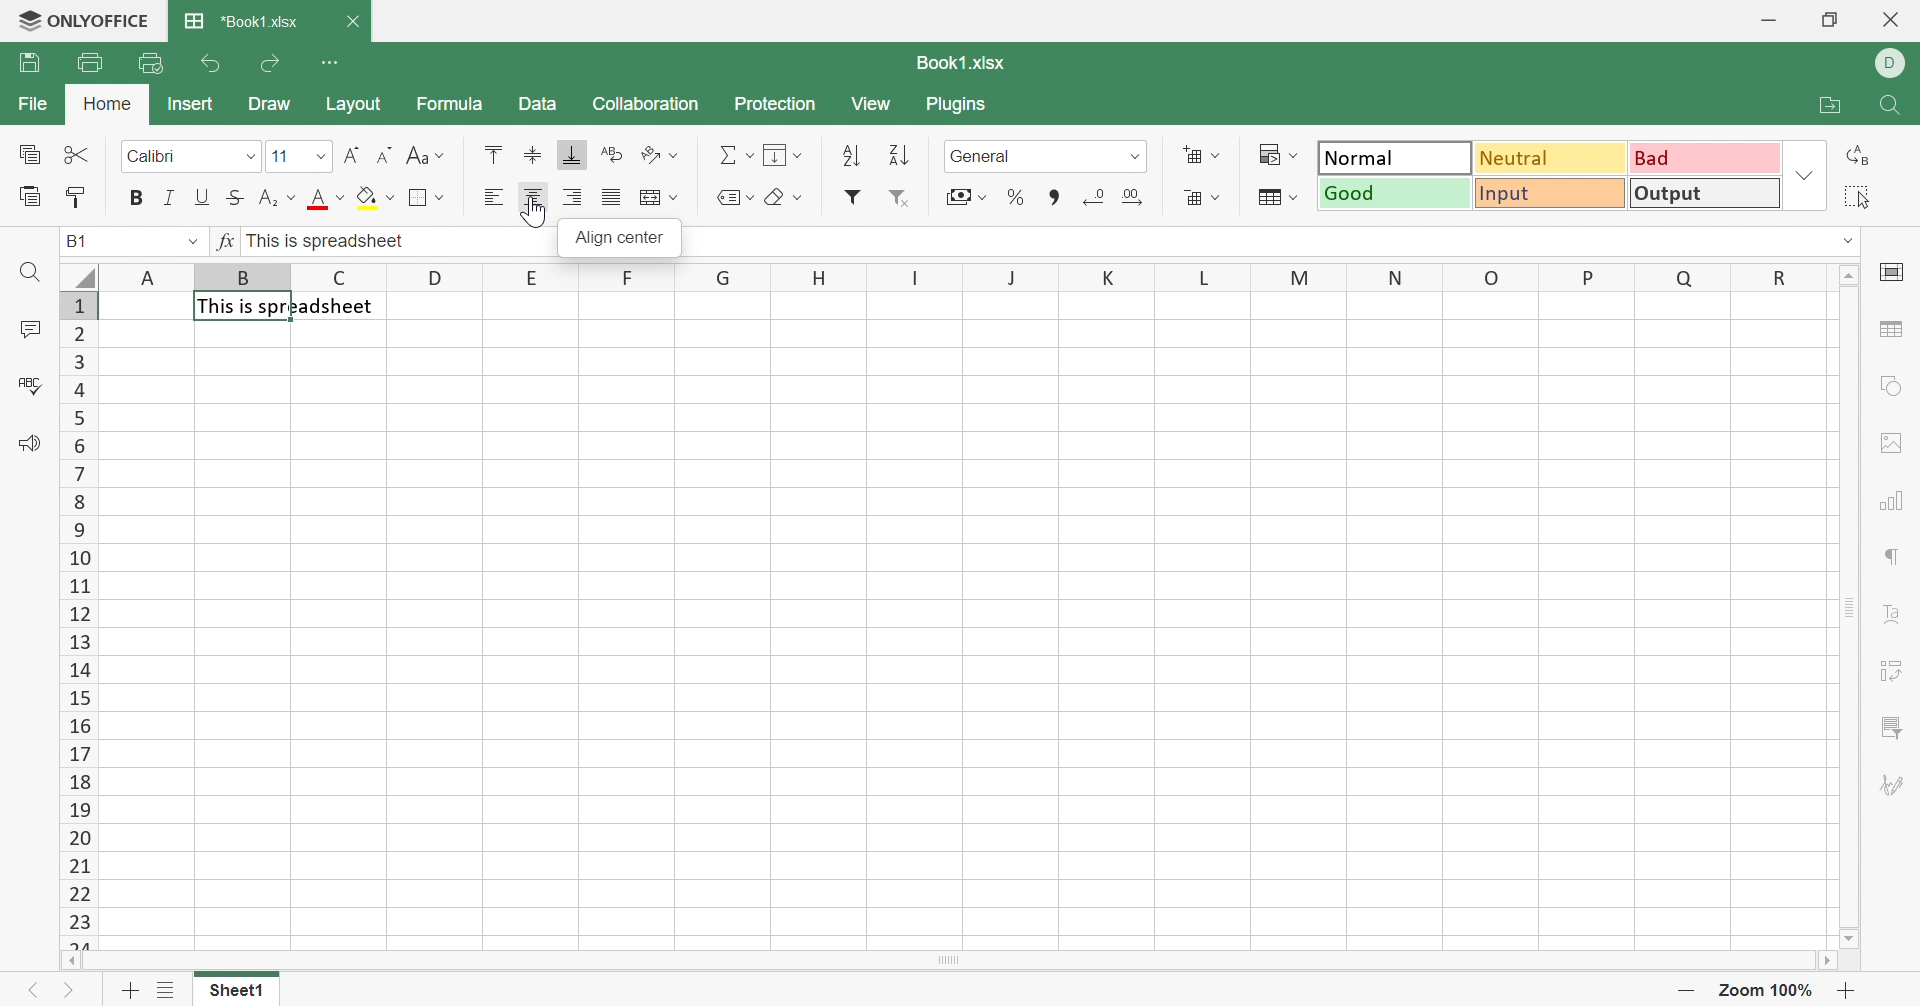 This screenshot has width=1920, height=1006. Describe the element at coordinates (89, 61) in the screenshot. I see `Print` at that location.